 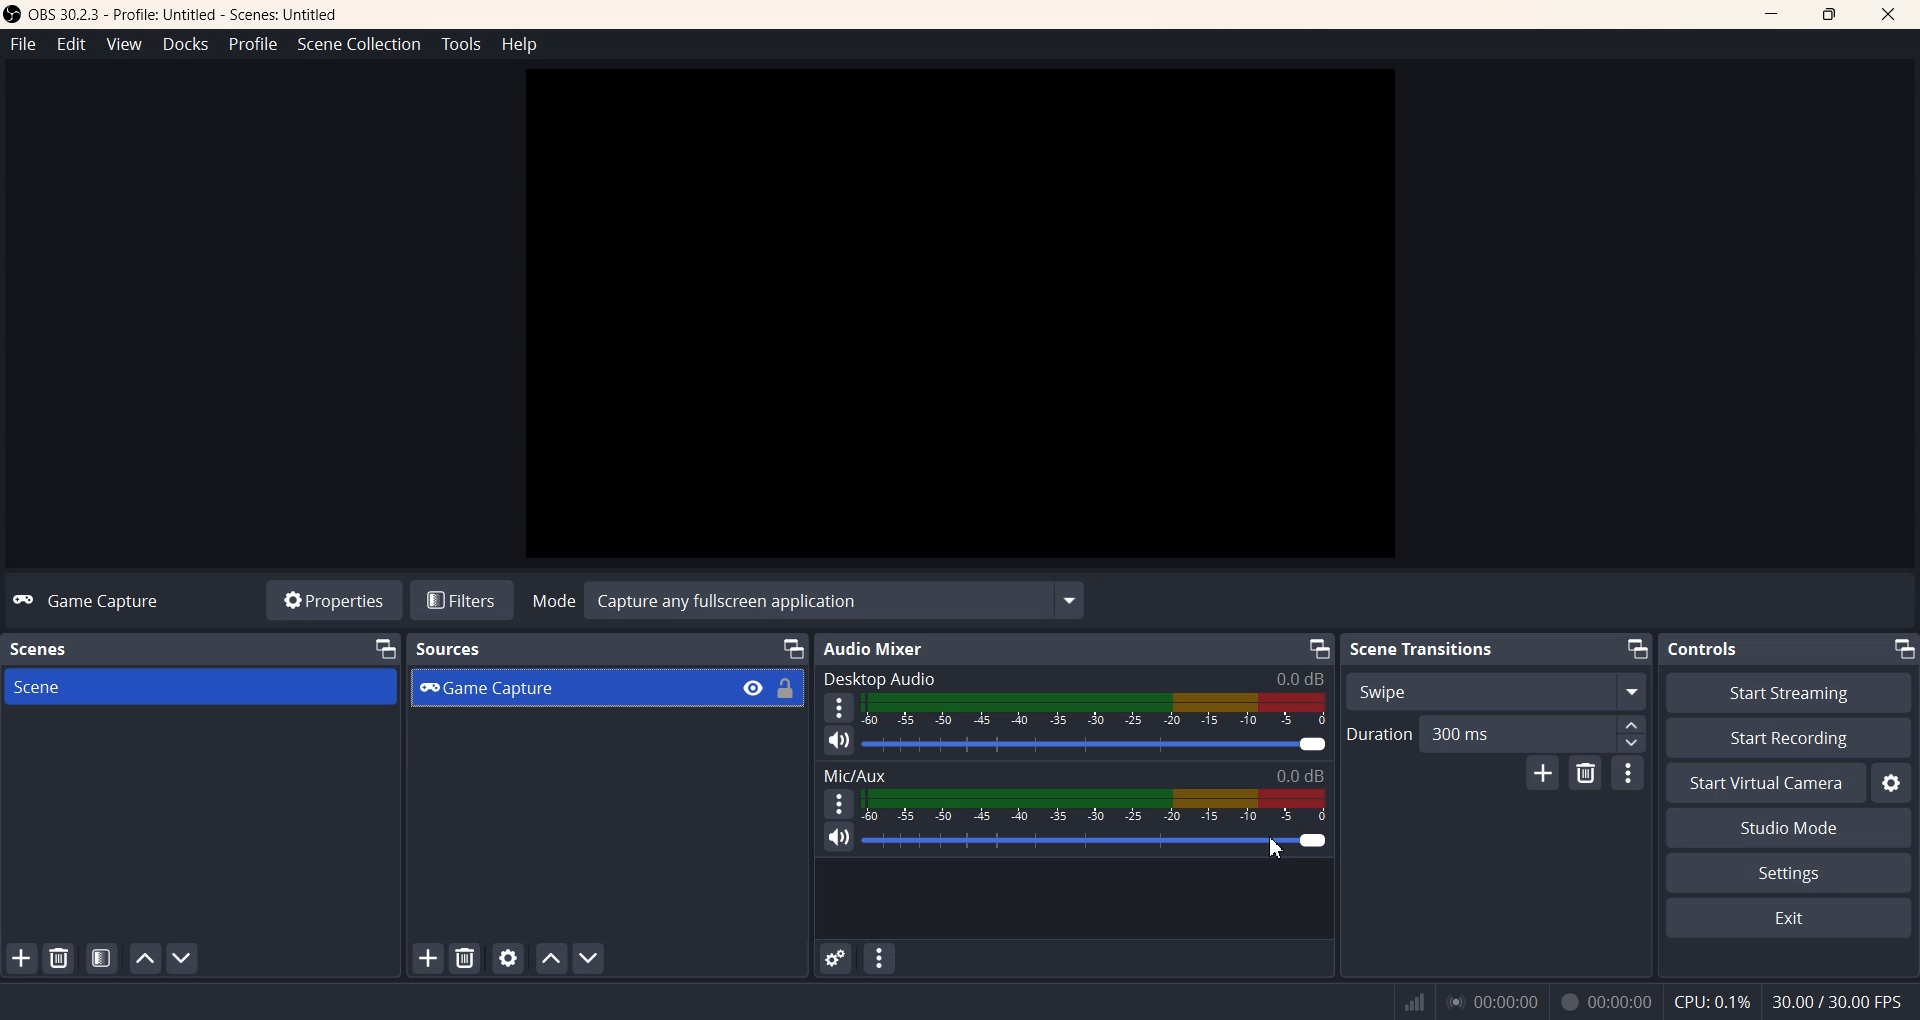 What do you see at coordinates (509, 958) in the screenshot?
I see `Open Sources Properties` at bounding box center [509, 958].